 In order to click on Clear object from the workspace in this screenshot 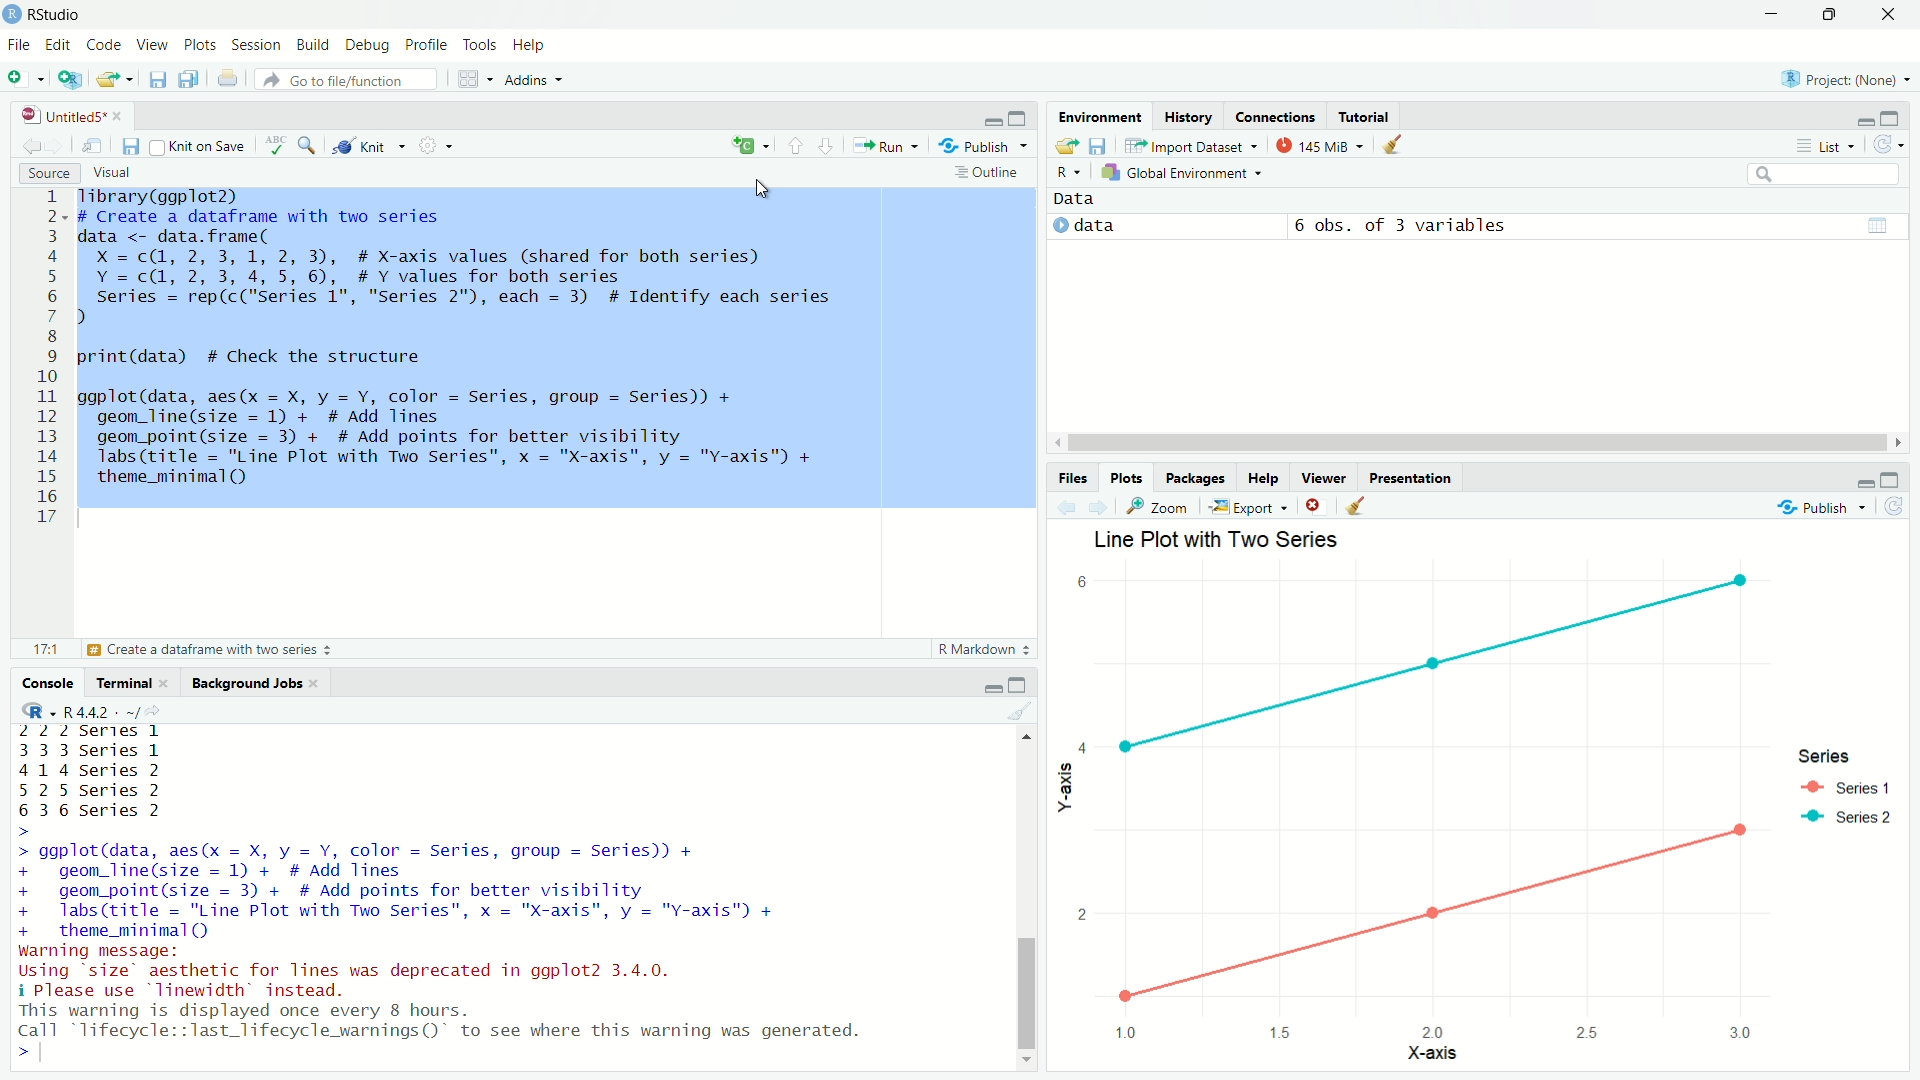, I will do `click(1020, 711)`.